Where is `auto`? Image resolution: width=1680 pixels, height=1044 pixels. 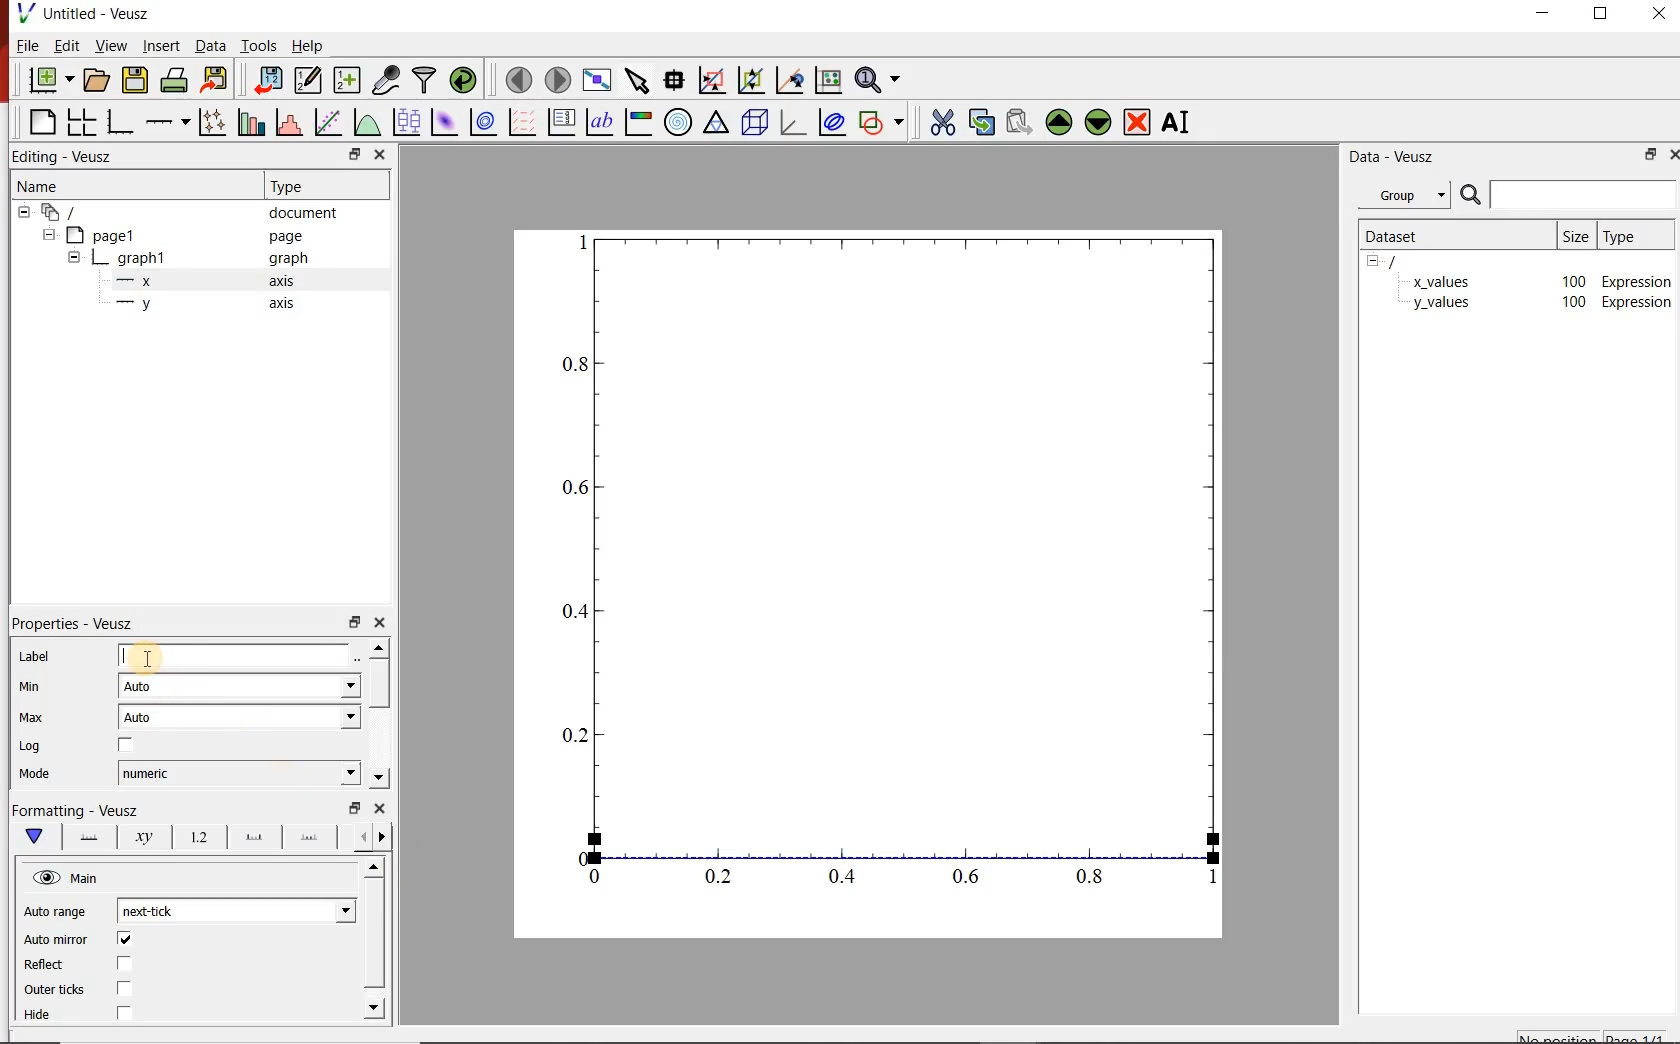 auto is located at coordinates (241, 716).